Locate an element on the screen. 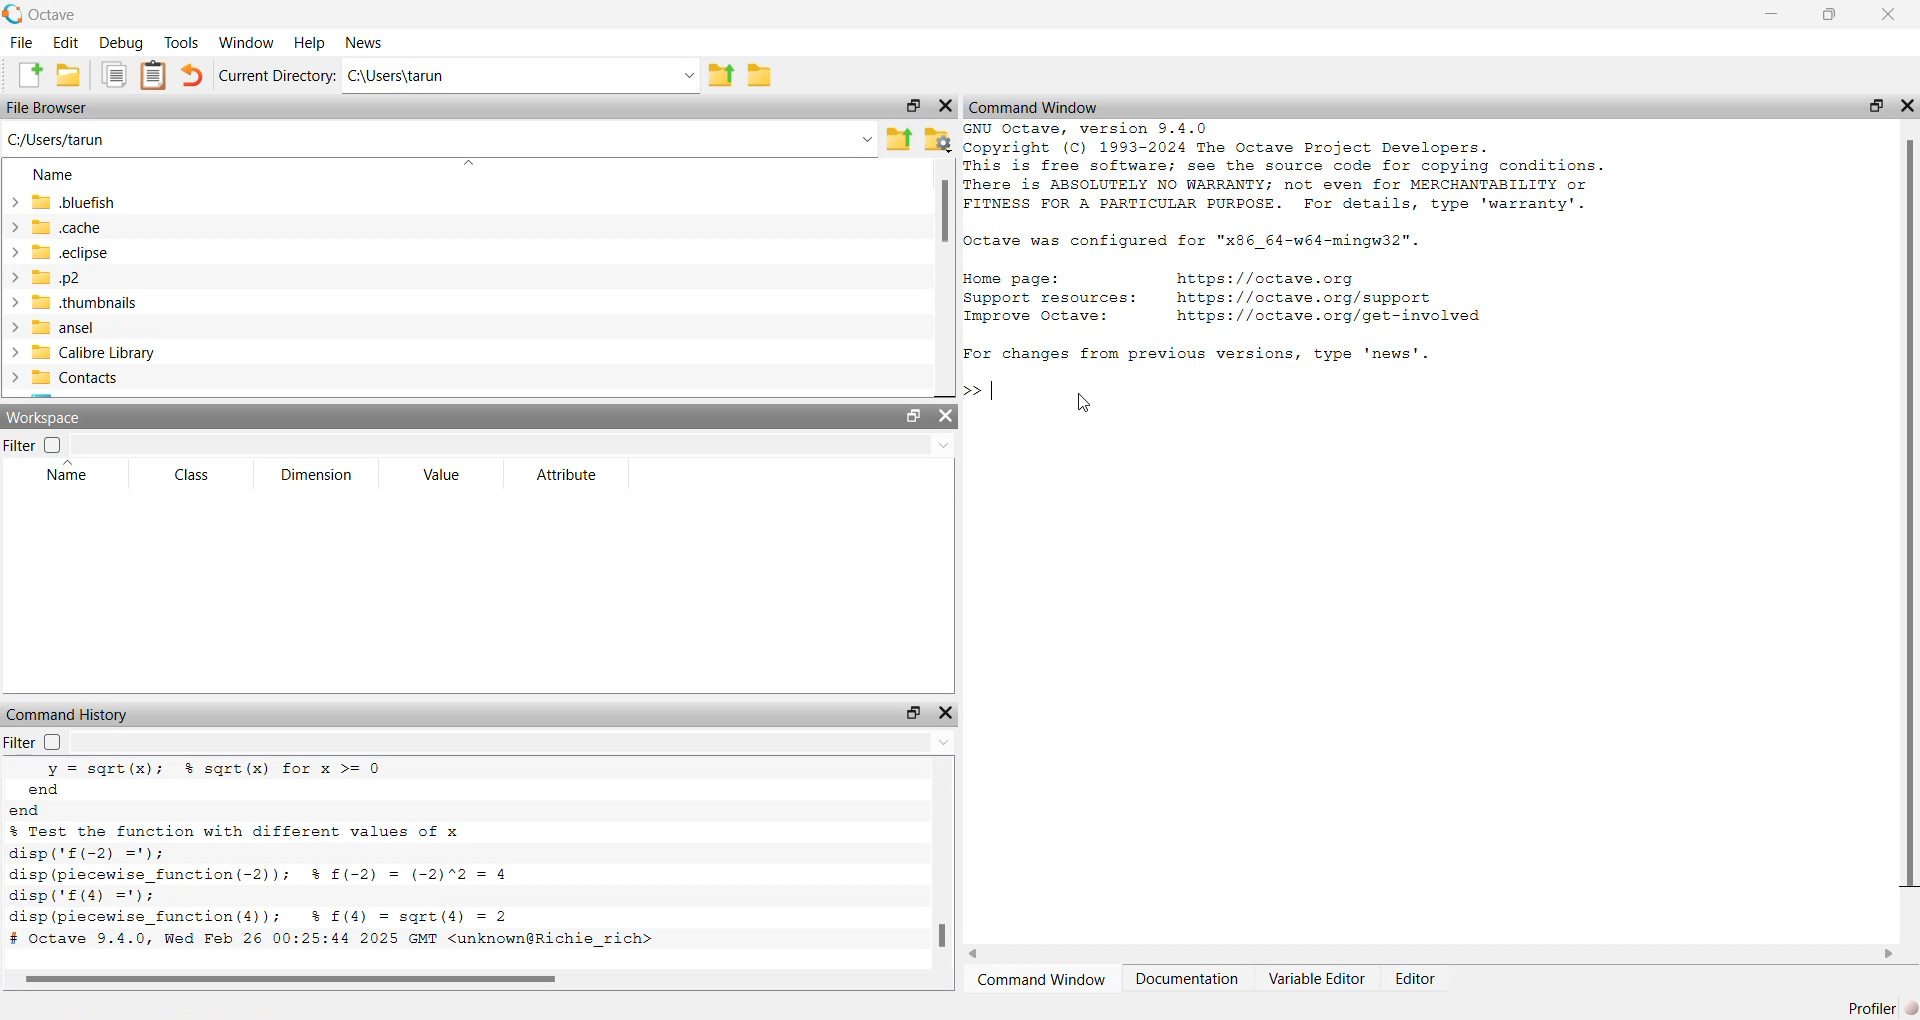  > eclipse is located at coordinates (61, 254).